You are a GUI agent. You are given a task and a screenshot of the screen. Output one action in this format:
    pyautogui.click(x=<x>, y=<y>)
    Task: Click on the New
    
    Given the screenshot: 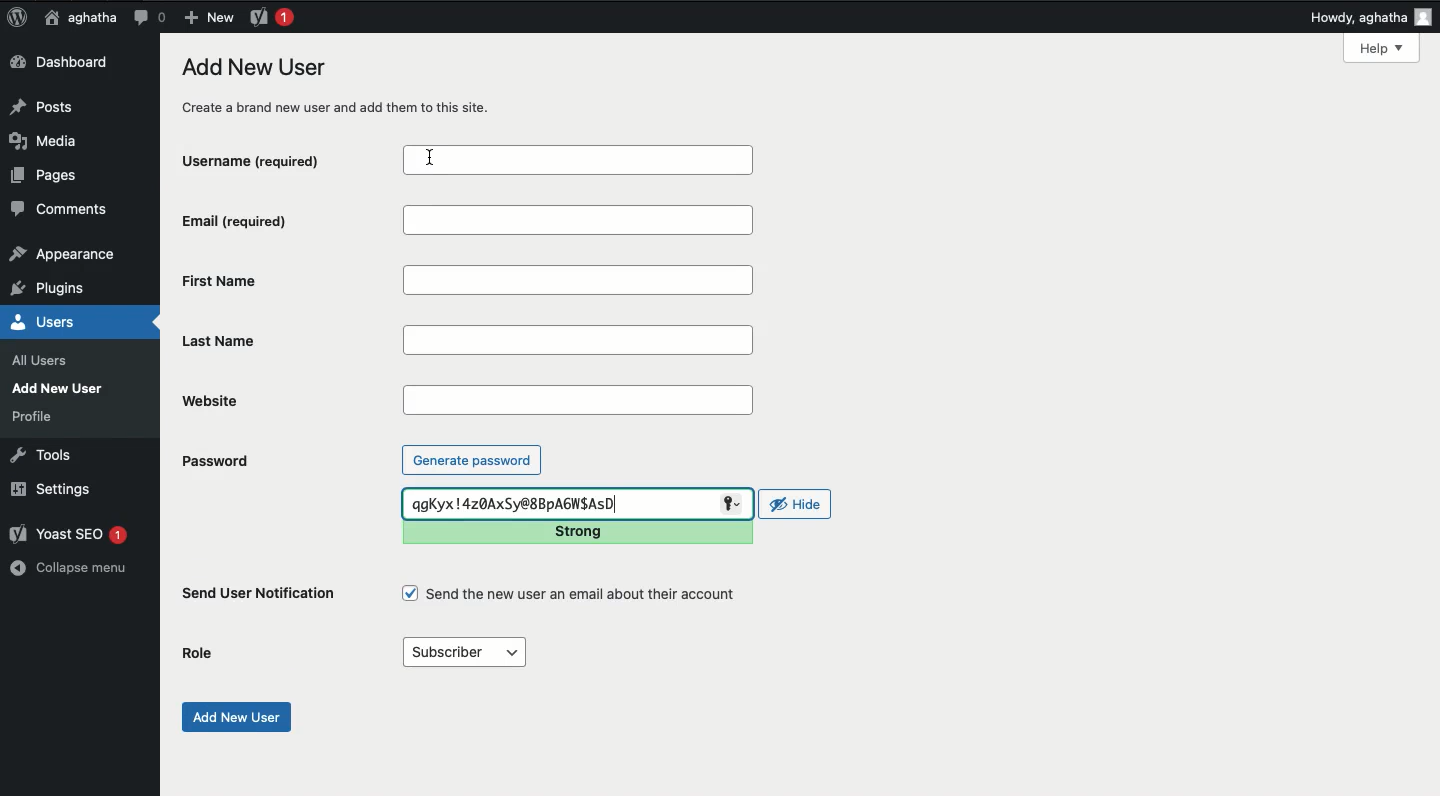 What is the action you would take?
    pyautogui.click(x=208, y=16)
    